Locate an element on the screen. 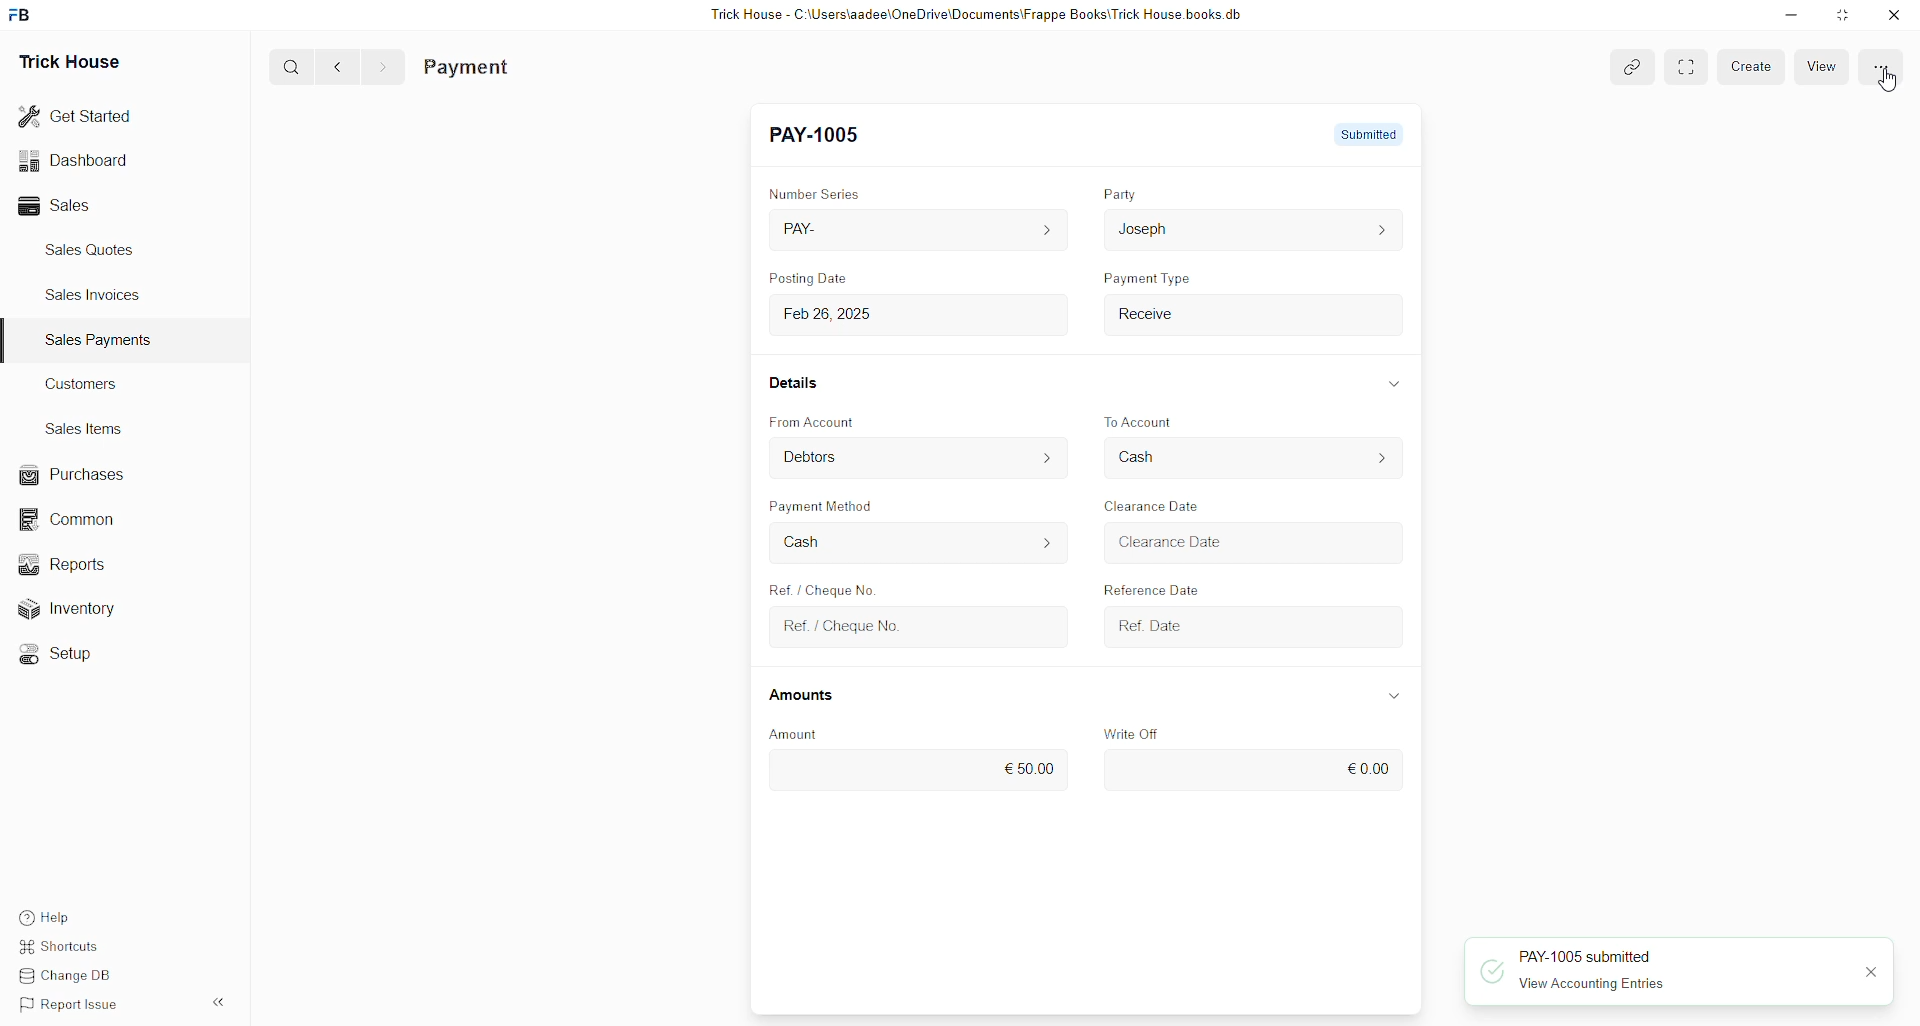 The image size is (1920, 1026). Not Submitted is located at coordinates (1358, 134).